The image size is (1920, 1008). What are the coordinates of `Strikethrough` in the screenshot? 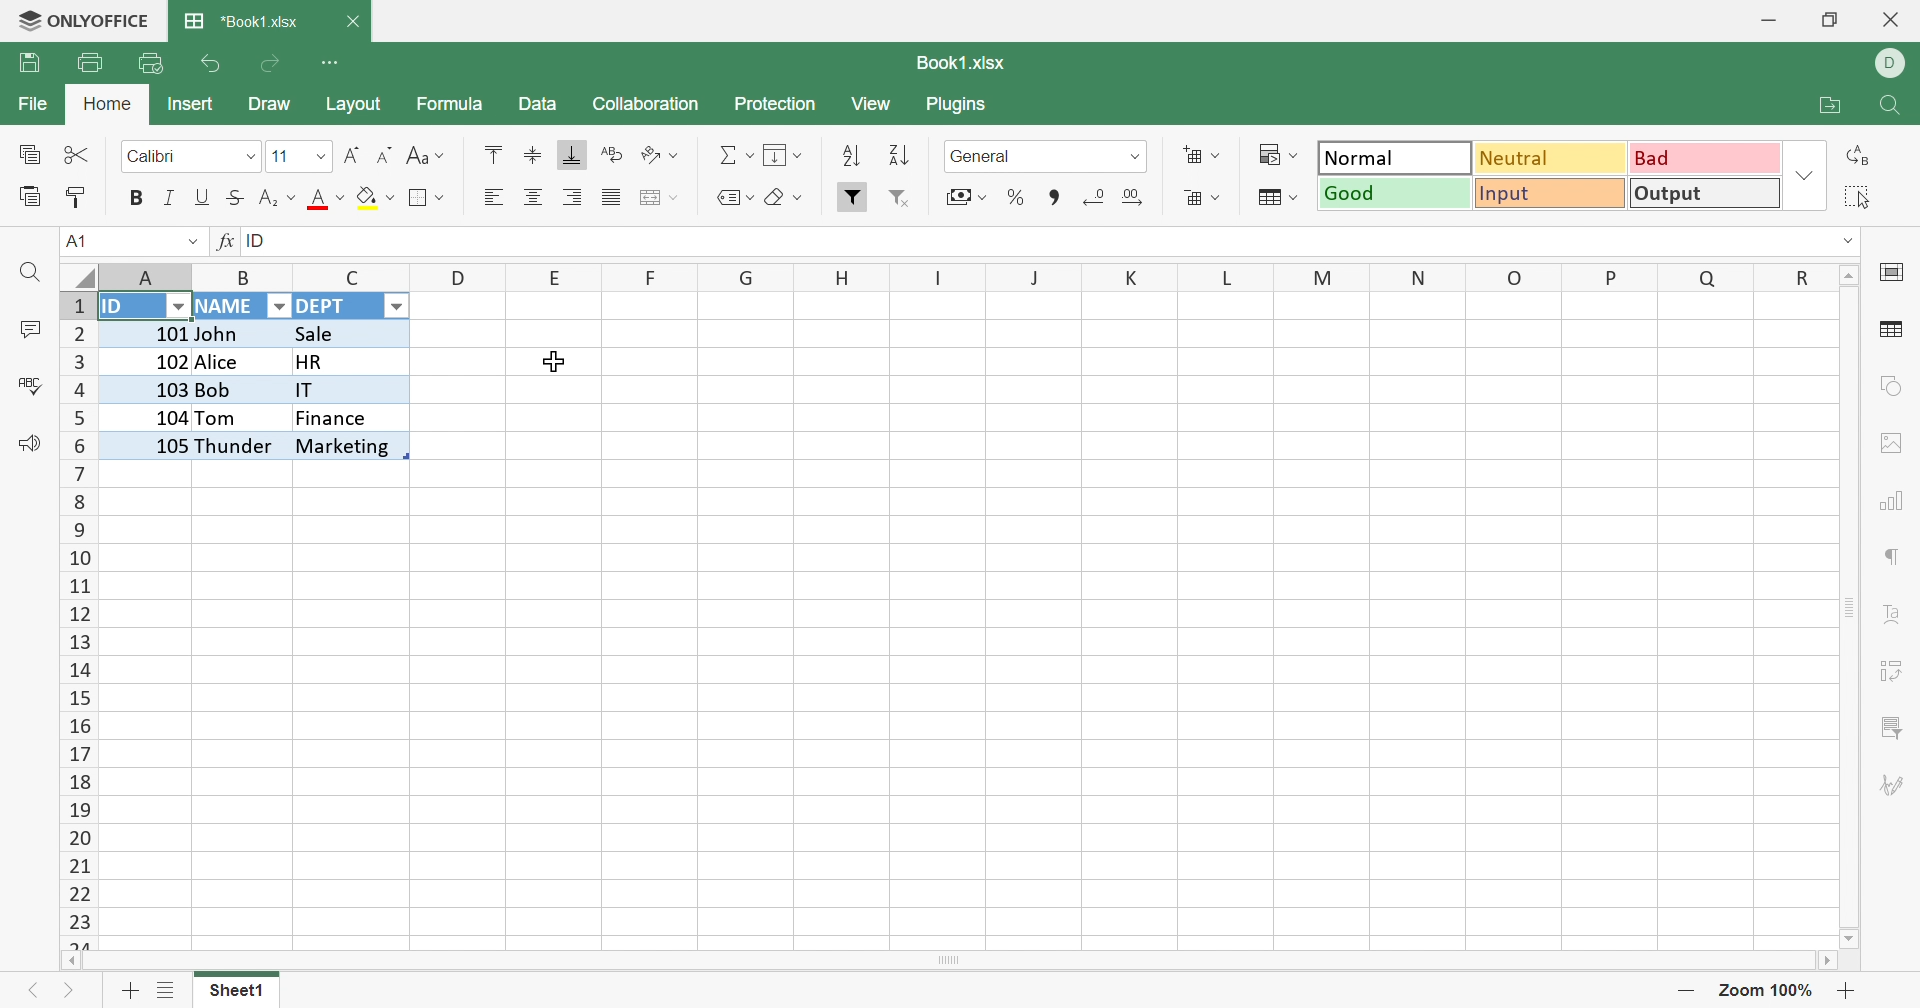 It's located at (237, 198).